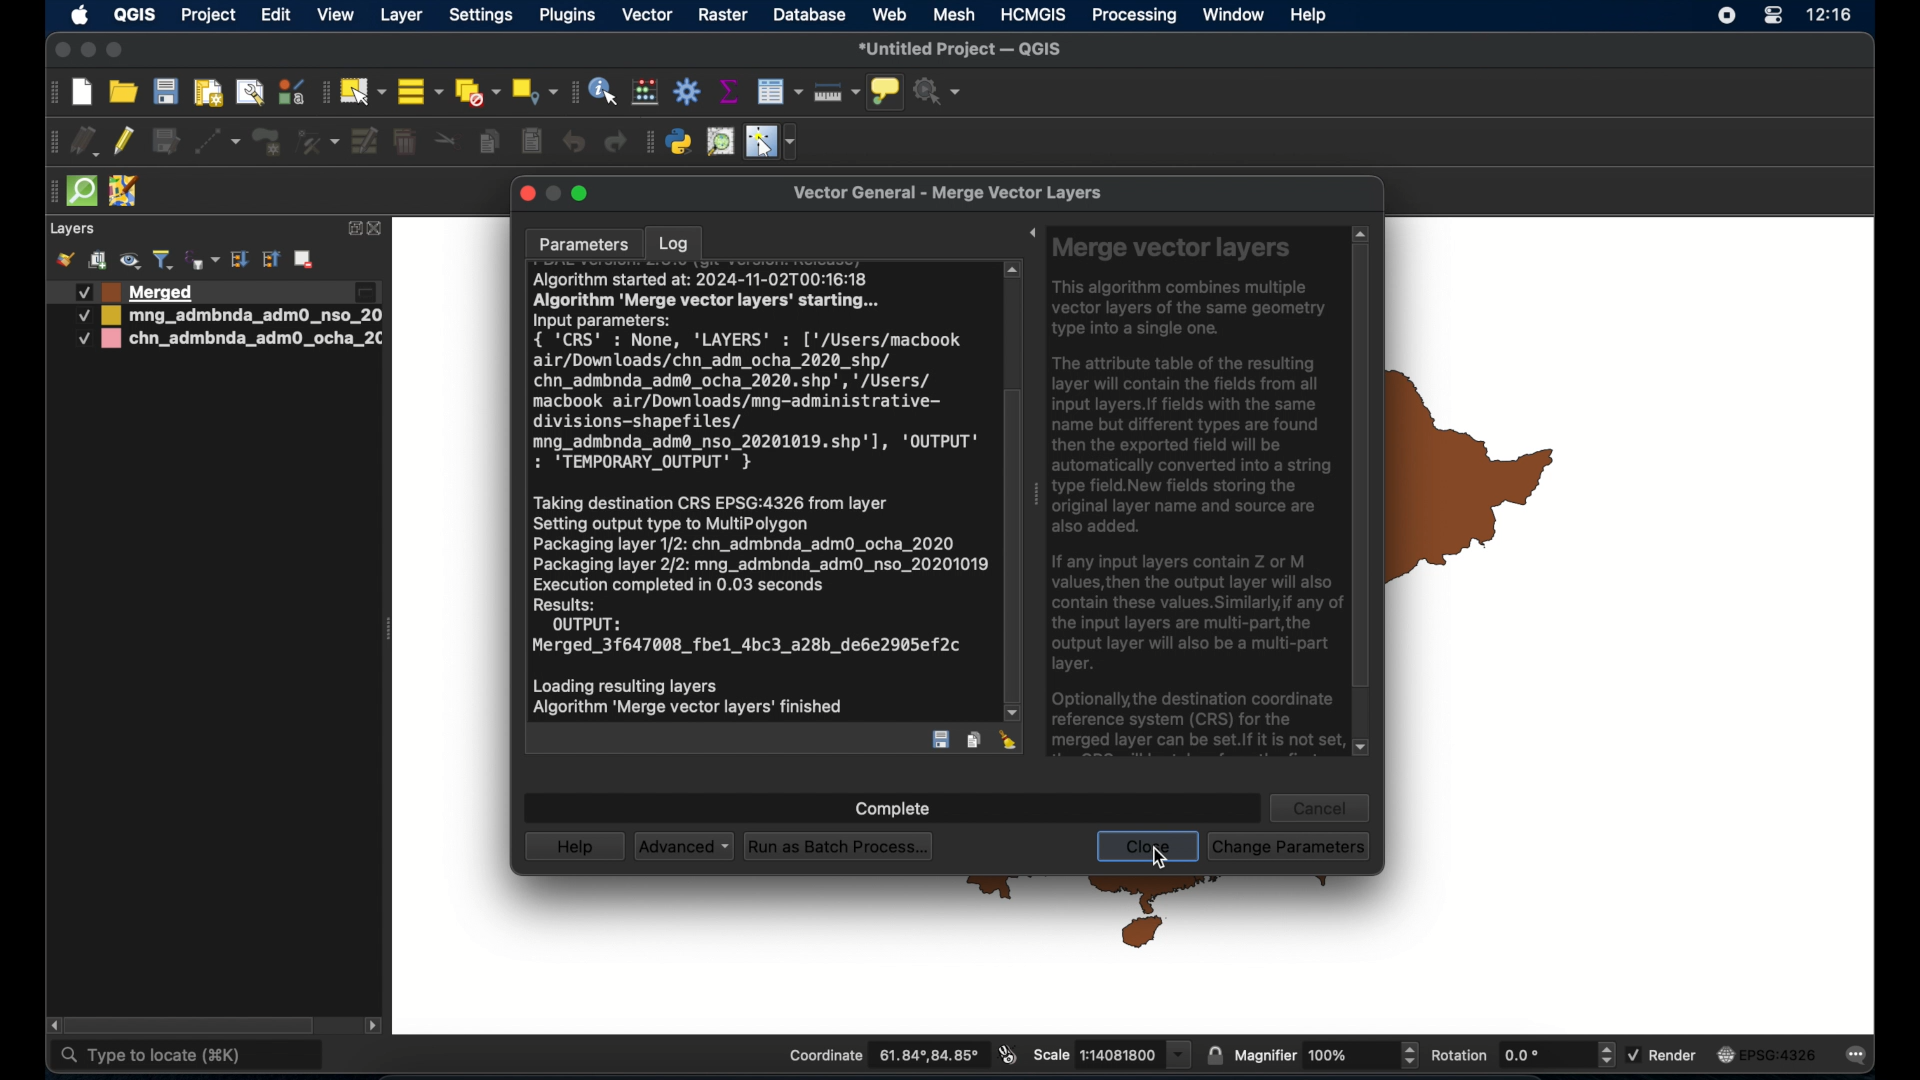 This screenshot has height=1080, width=1920. I want to click on help, so click(1309, 14).